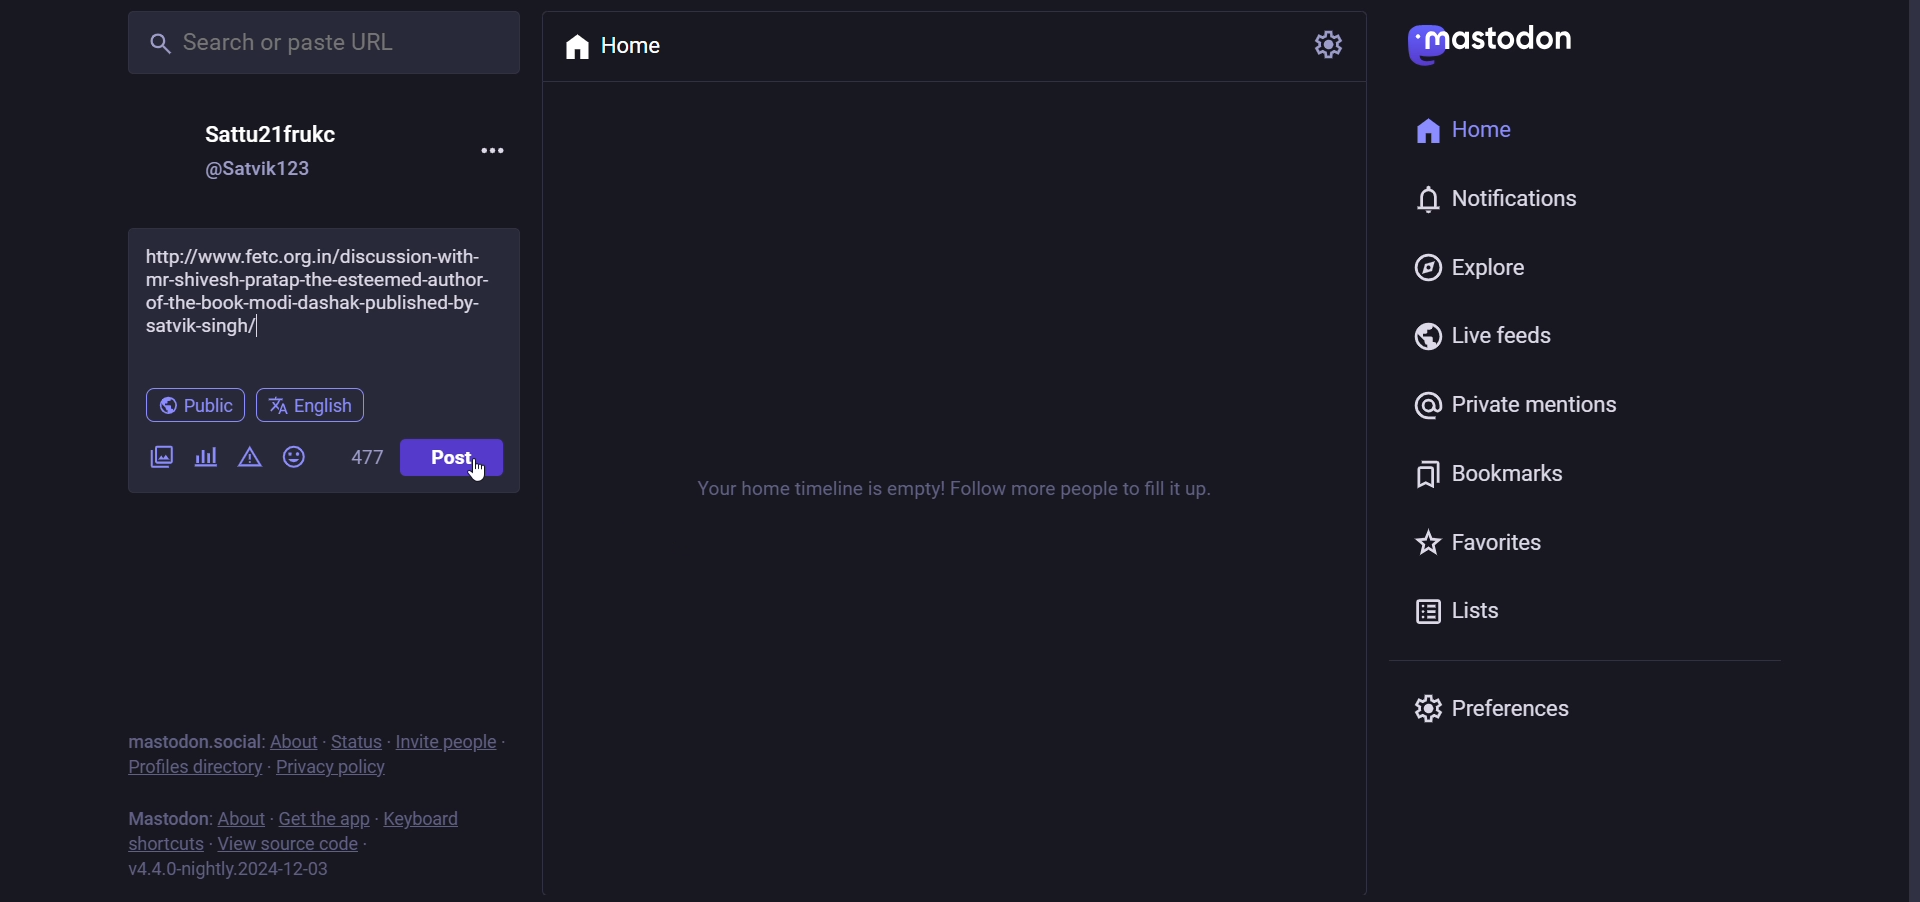 The width and height of the screenshot is (1920, 902). Describe the element at coordinates (1473, 266) in the screenshot. I see `explore` at that location.